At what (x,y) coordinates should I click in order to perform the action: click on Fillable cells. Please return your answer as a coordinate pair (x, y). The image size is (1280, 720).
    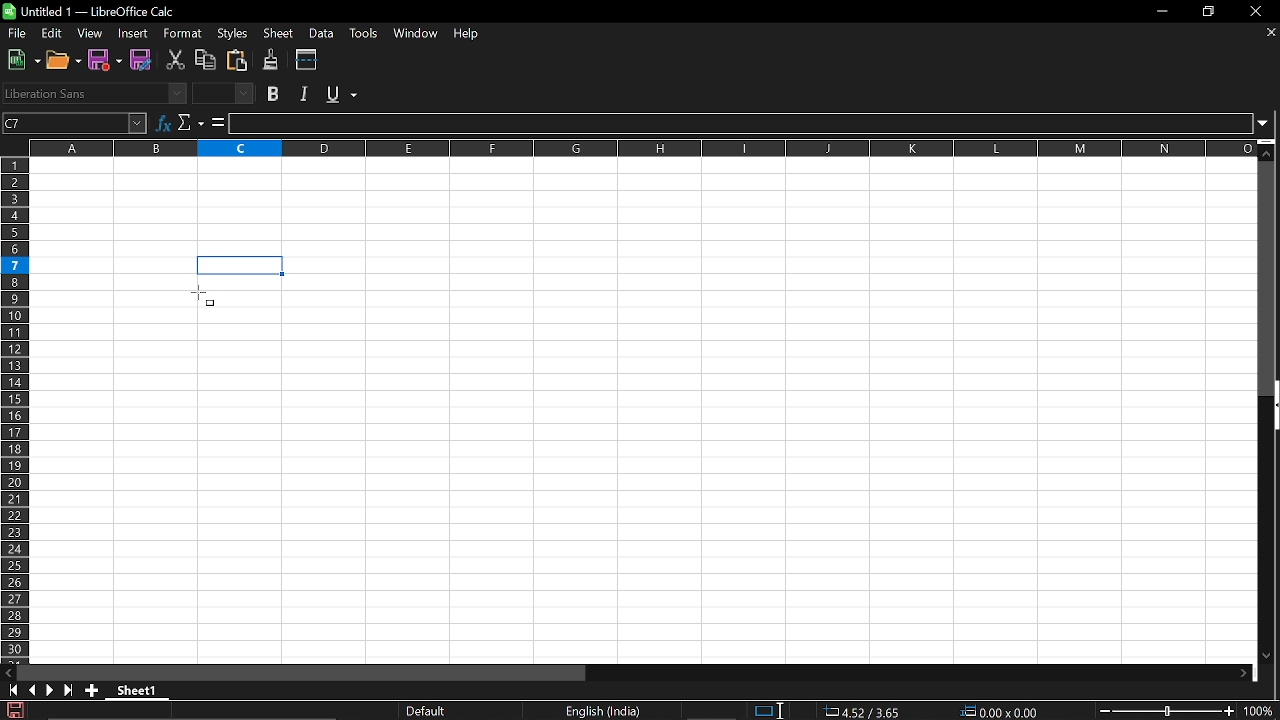
    Looking at the image, I should click on (776, 458).